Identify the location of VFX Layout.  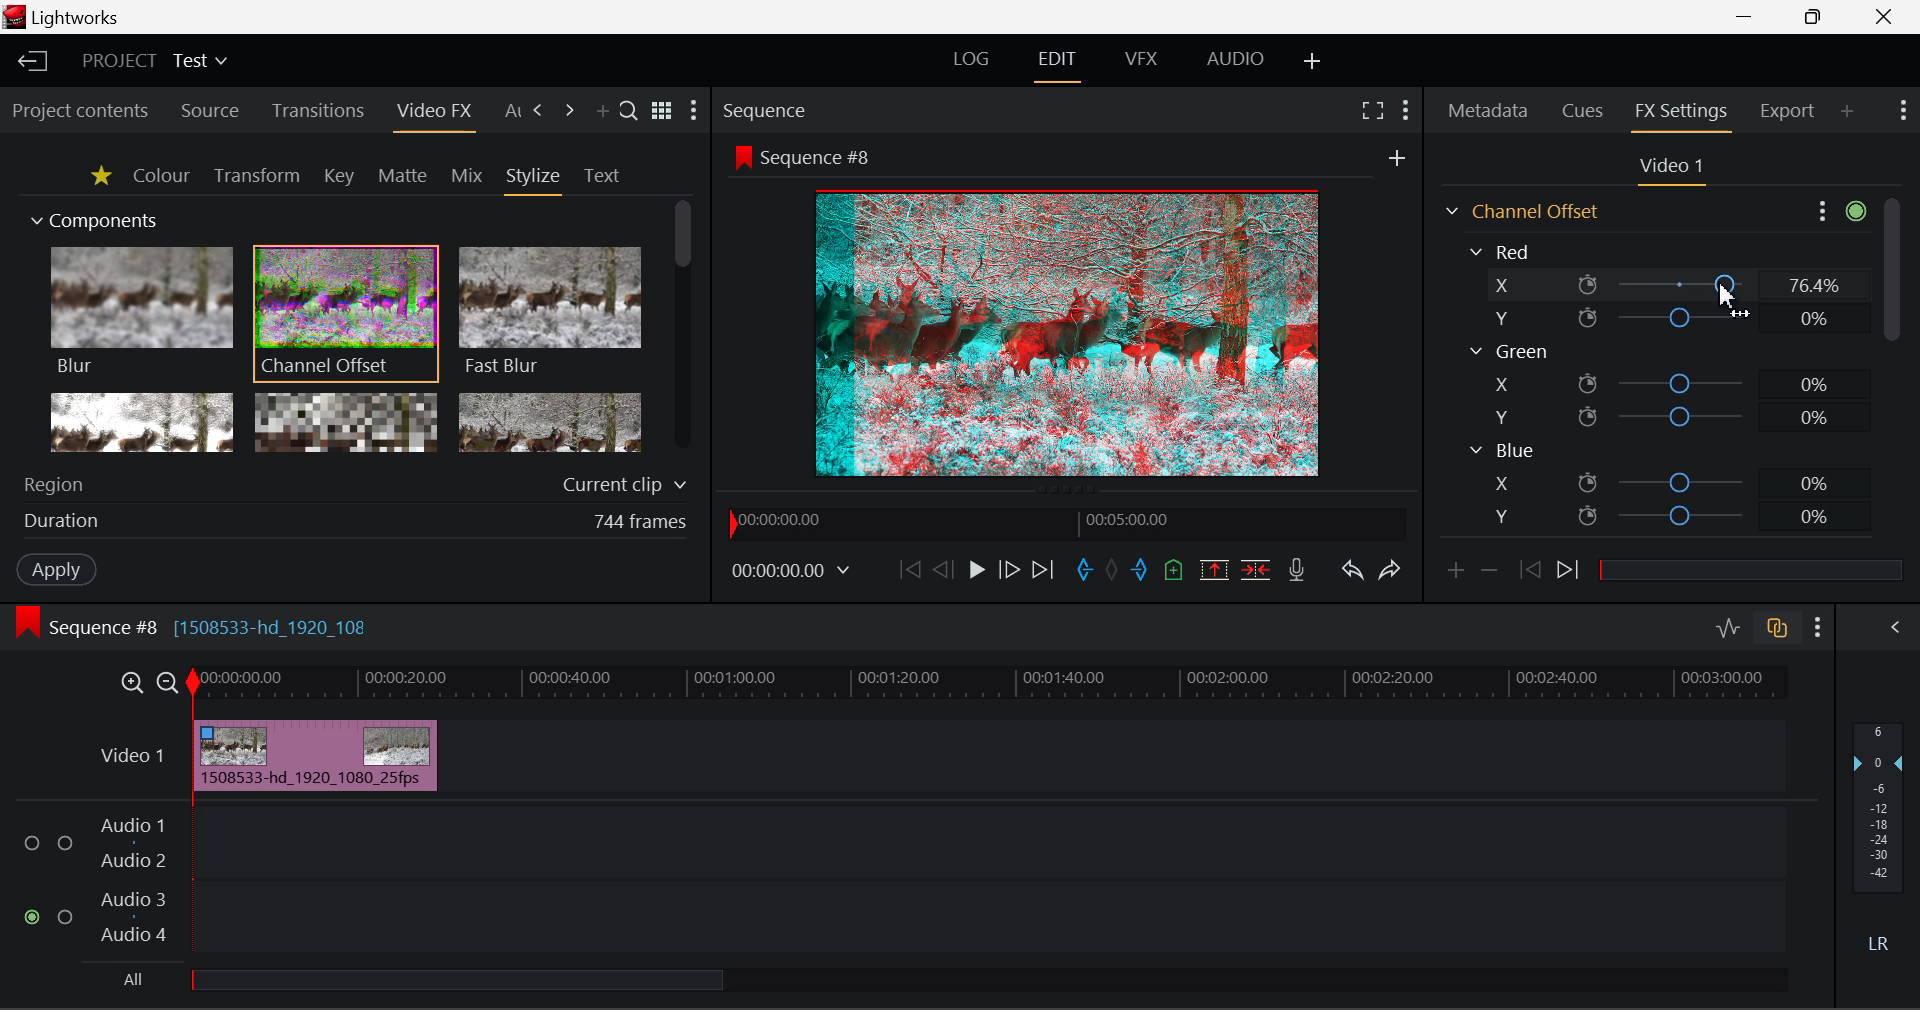
(1141, 64).